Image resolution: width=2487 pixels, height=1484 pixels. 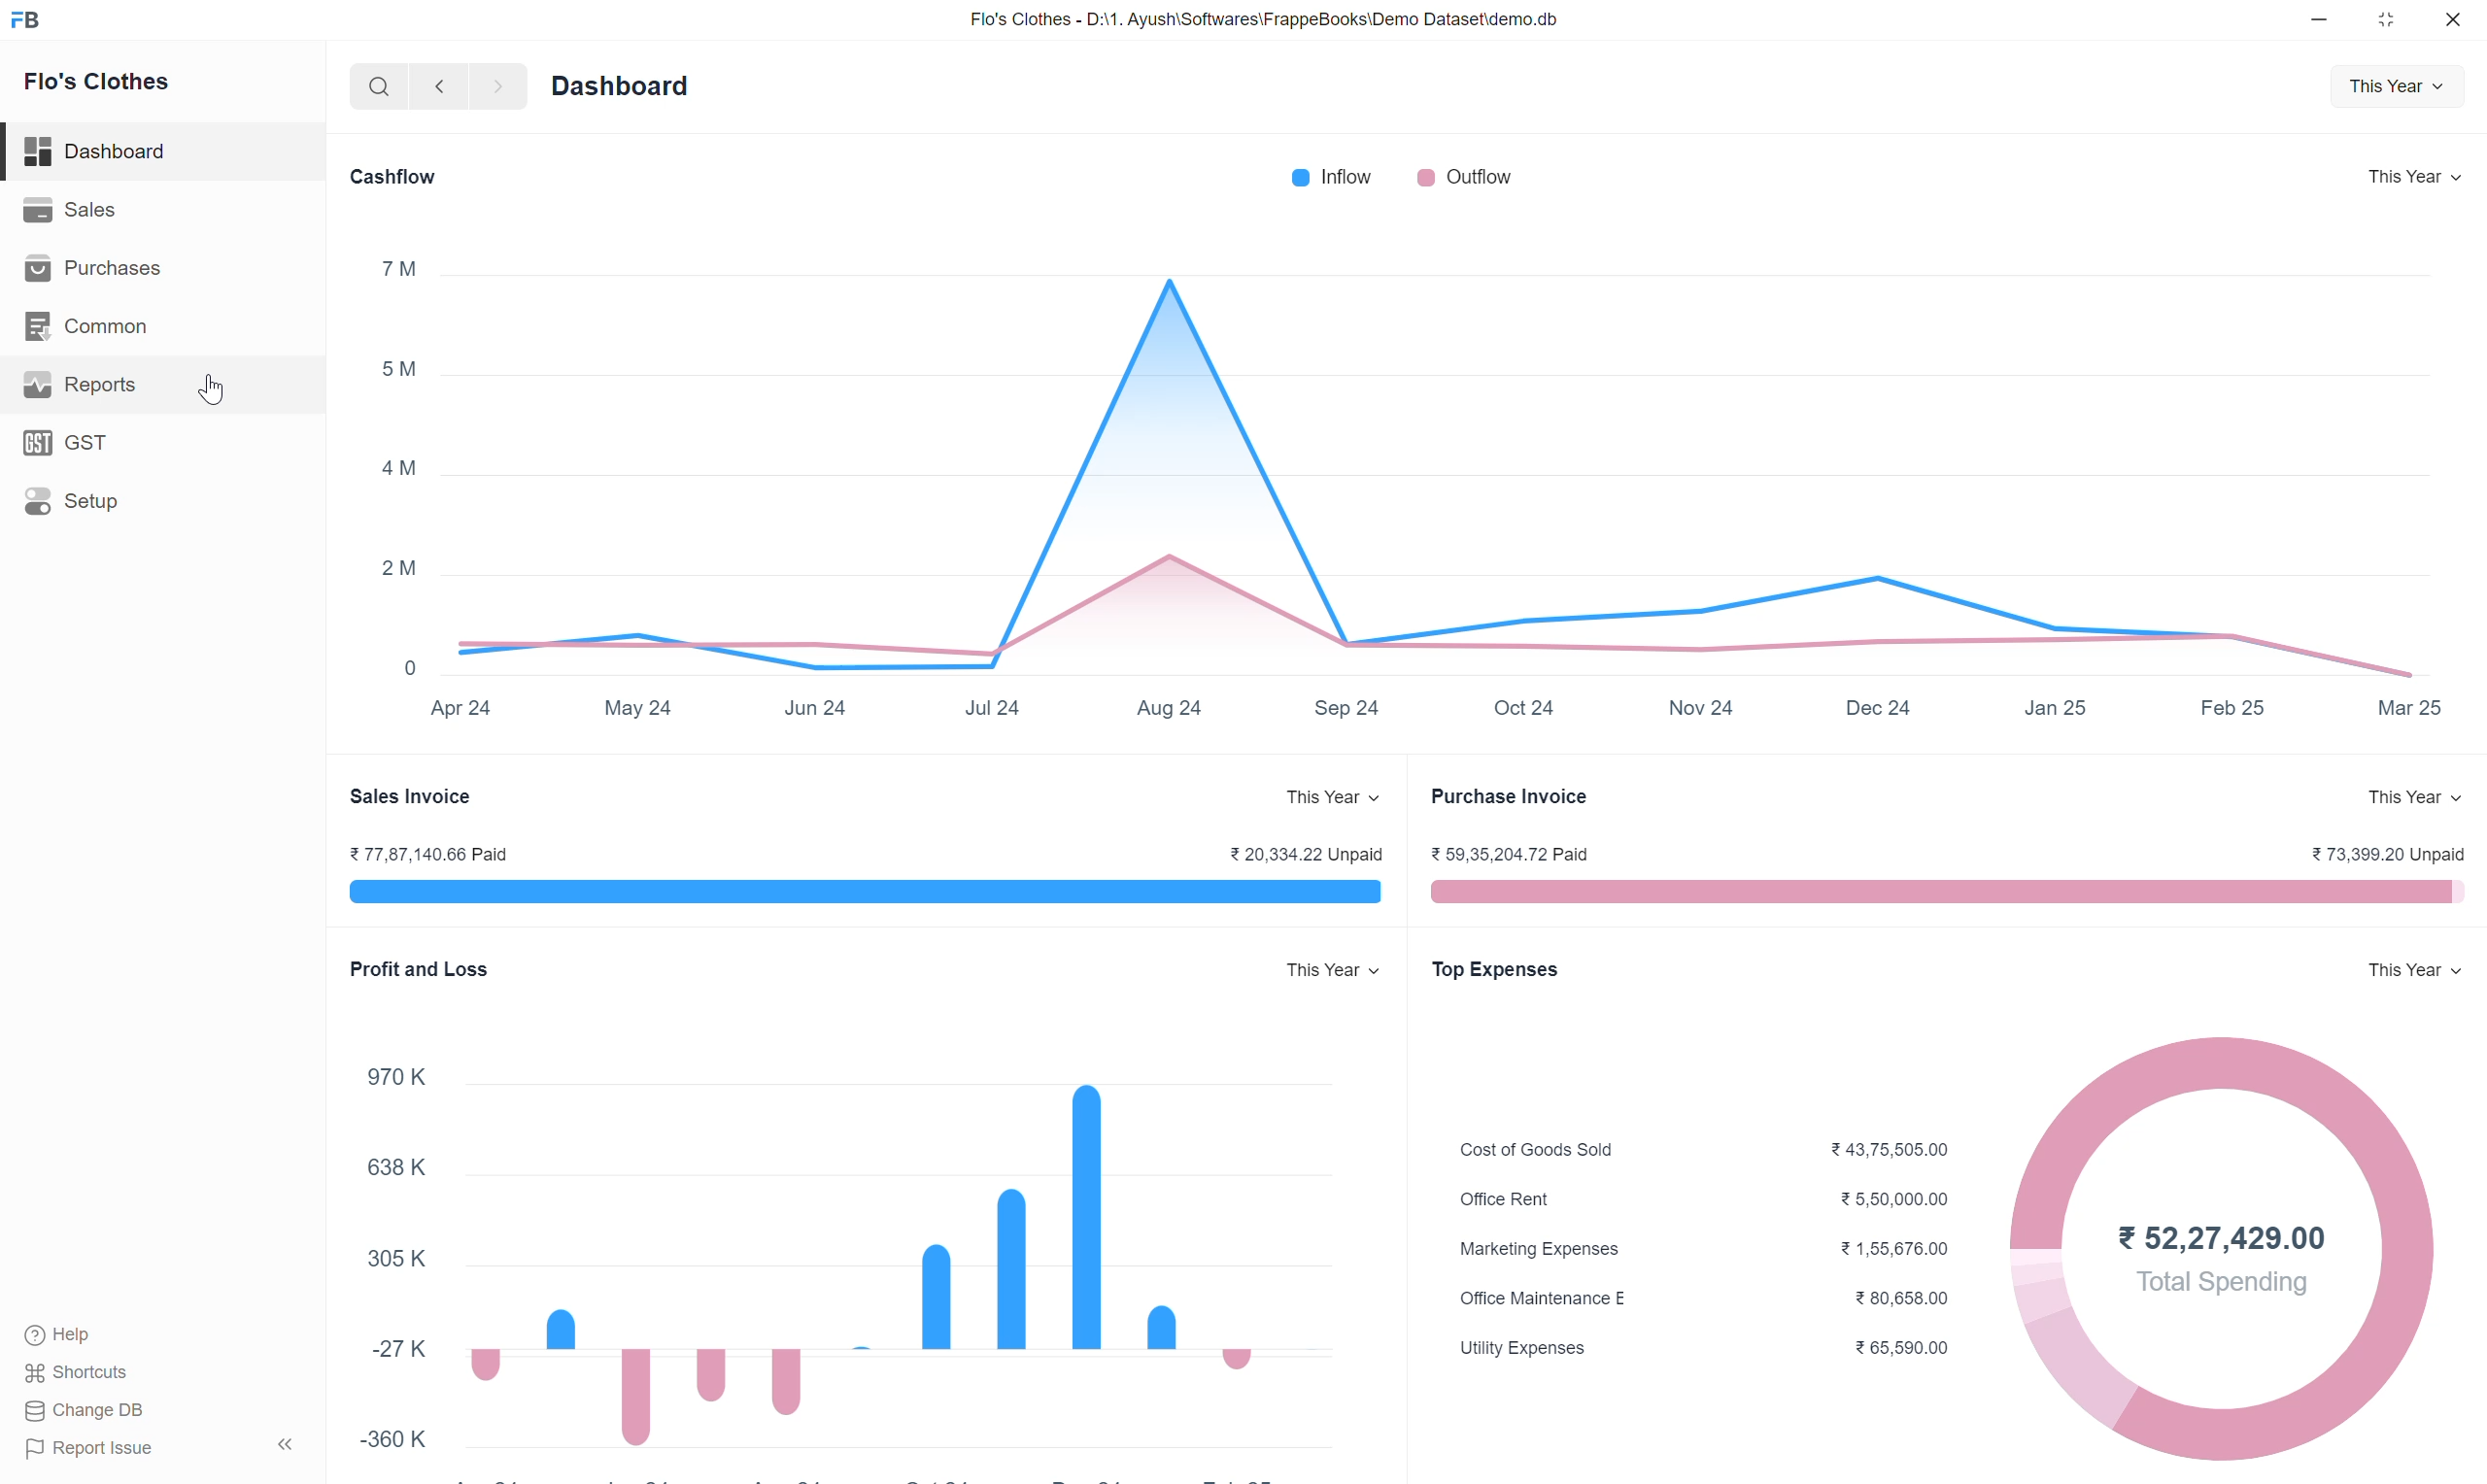 I want to click on Sales Invoice, so click(x=412, y=792).